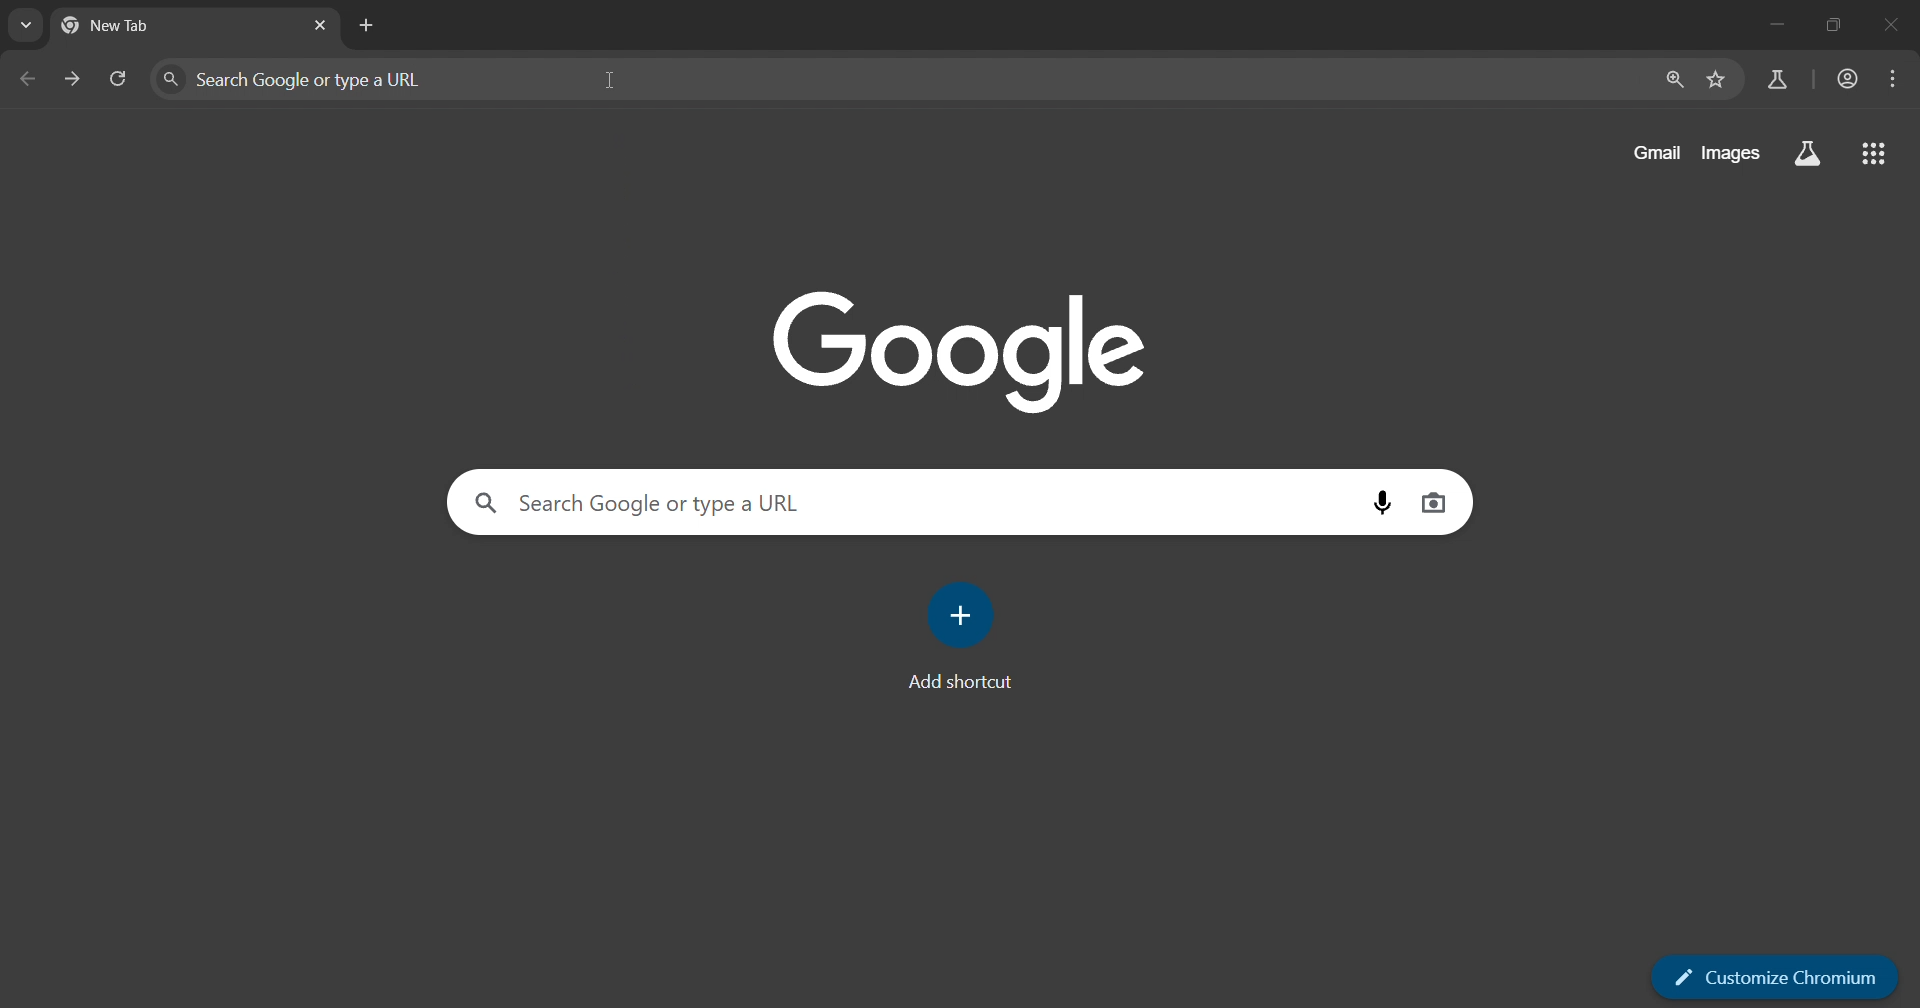 The height and width of the screenshot is (1008, 1920). I want to click on search tabs, so click(24, 25).